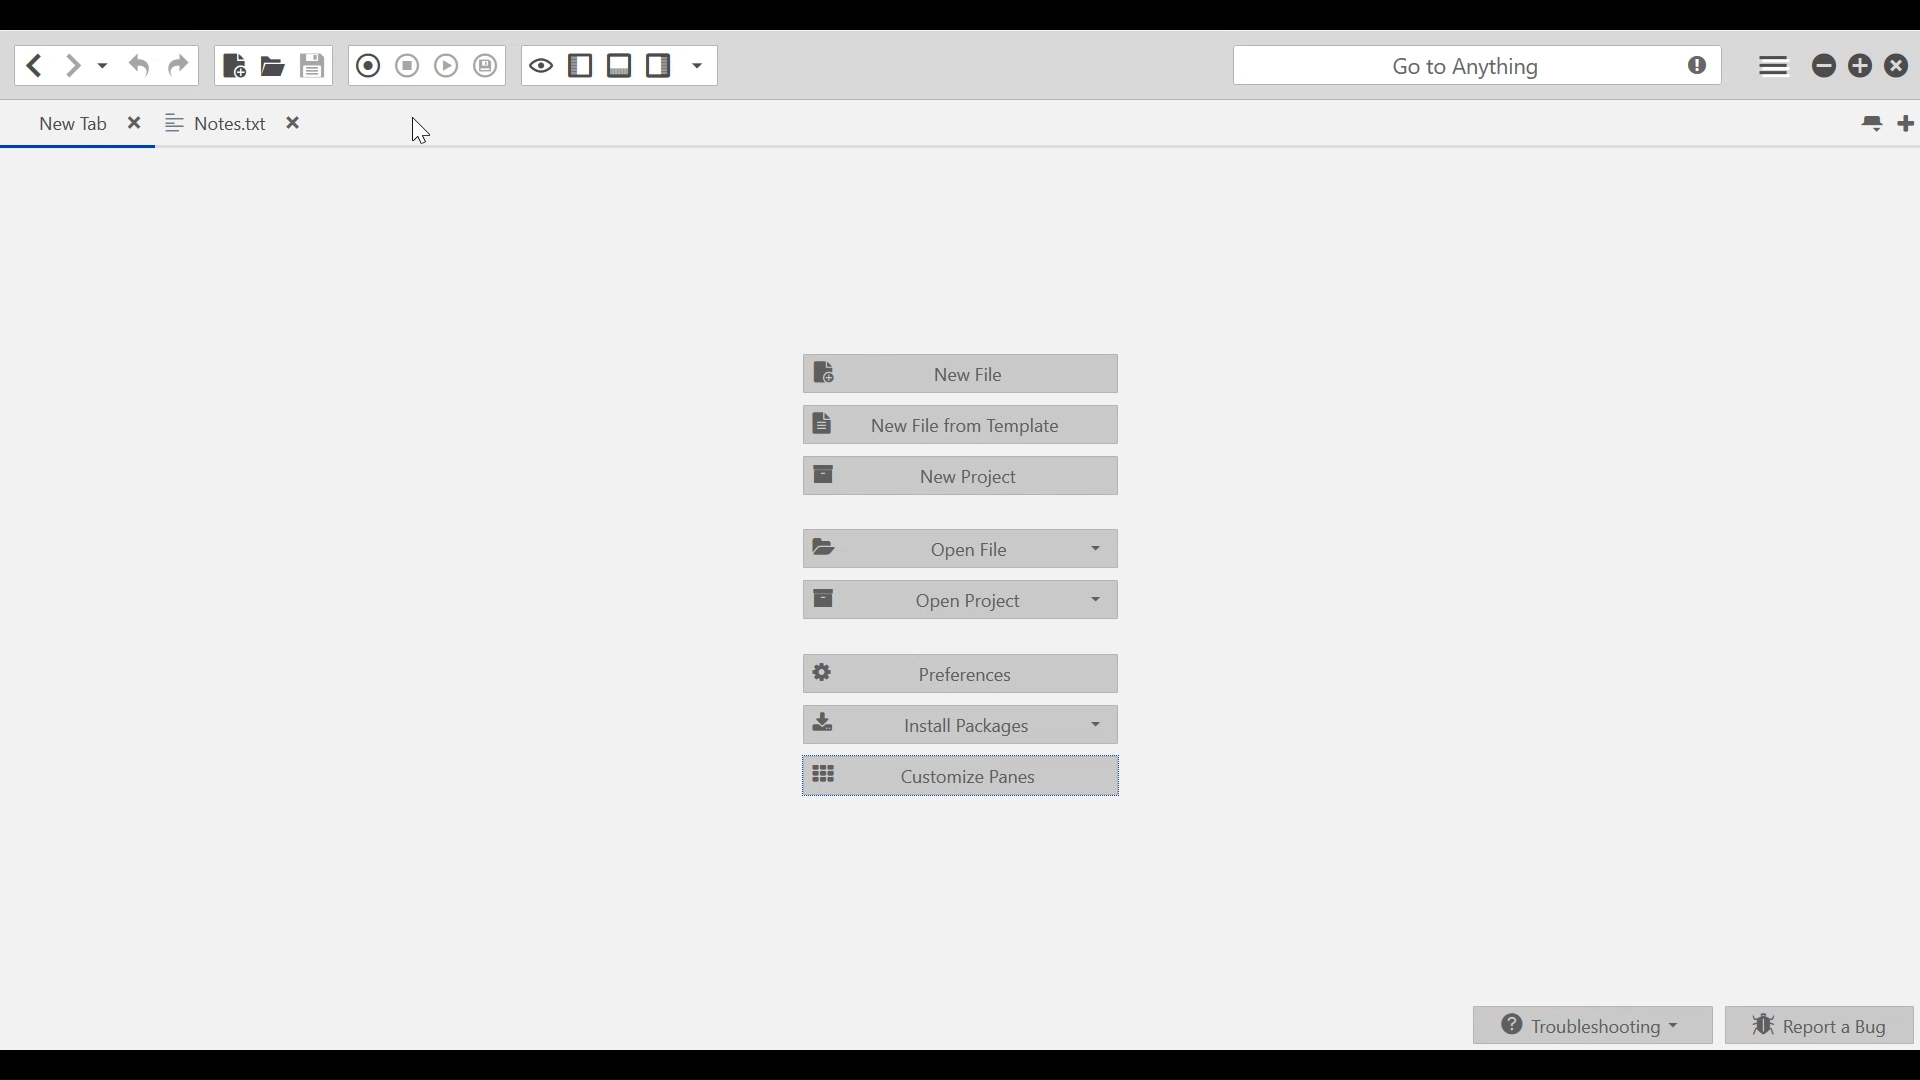  What do you see at coordinates (446, 66) in the screenshot?
I see `Play Last Macro` at bounding box center [446, 66].